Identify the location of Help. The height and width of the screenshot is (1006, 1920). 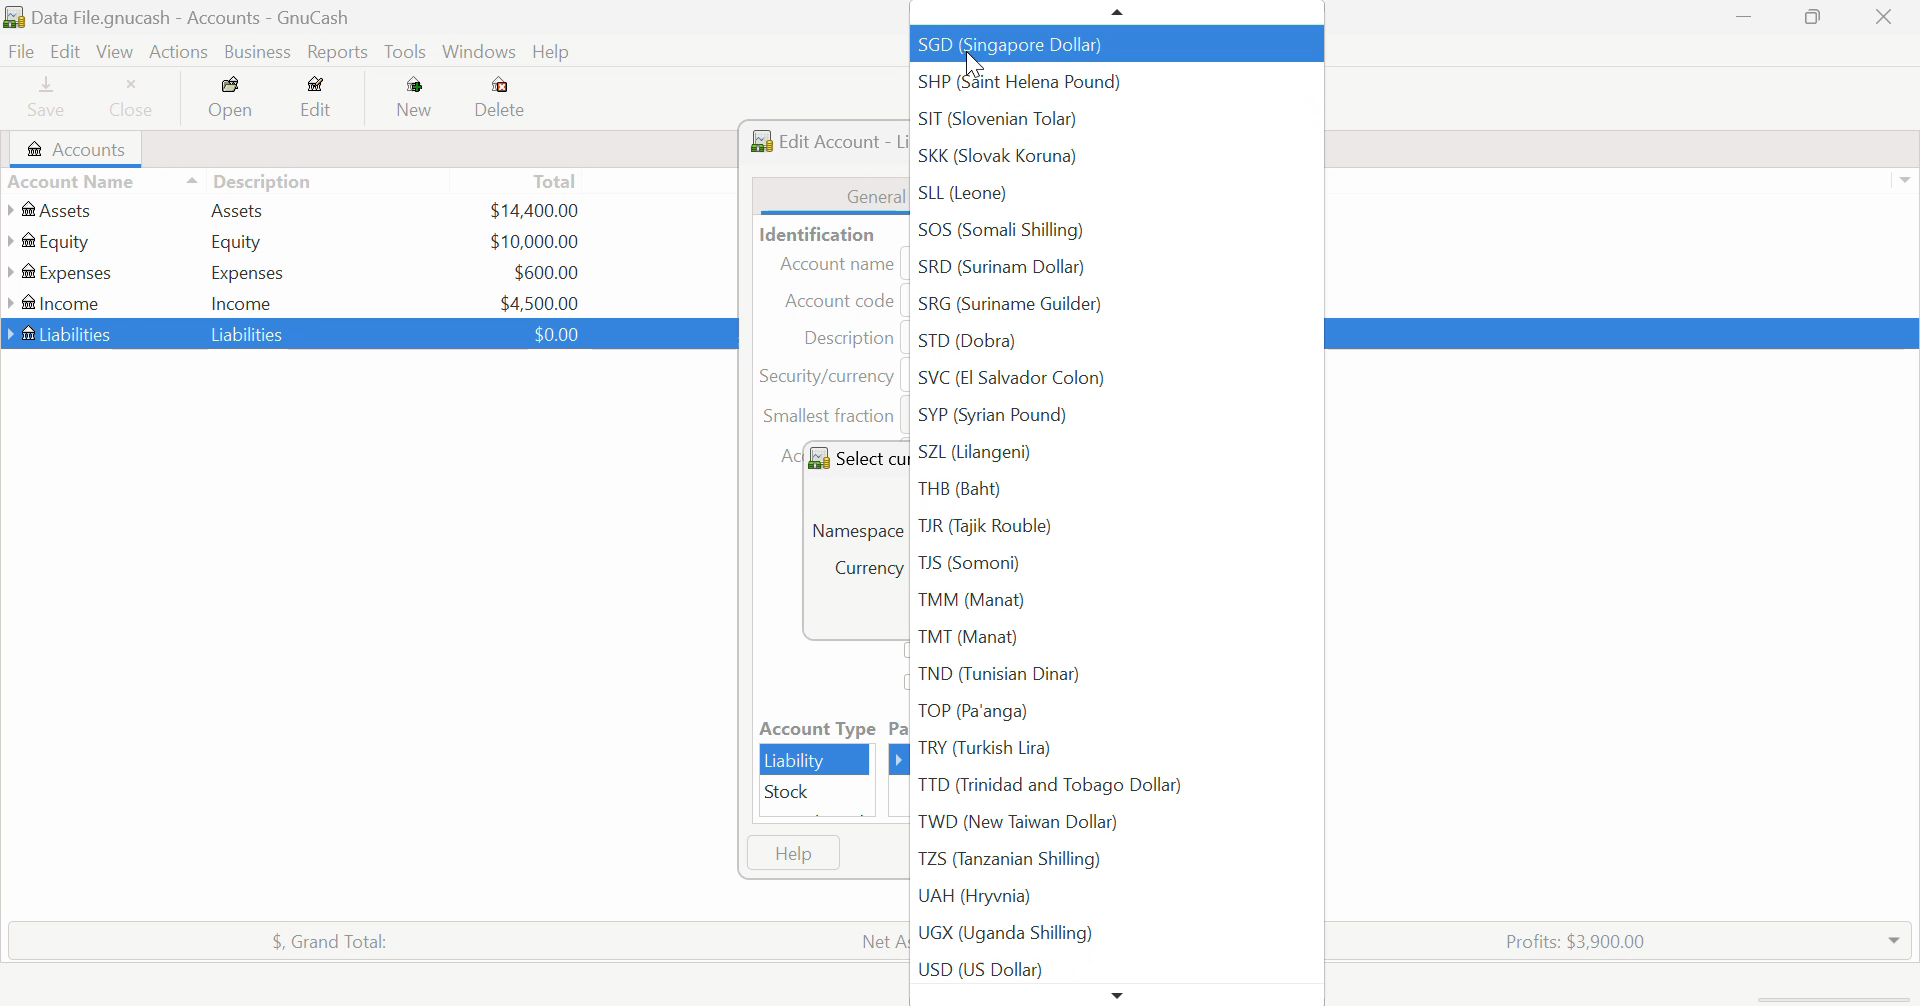
(554, 53).